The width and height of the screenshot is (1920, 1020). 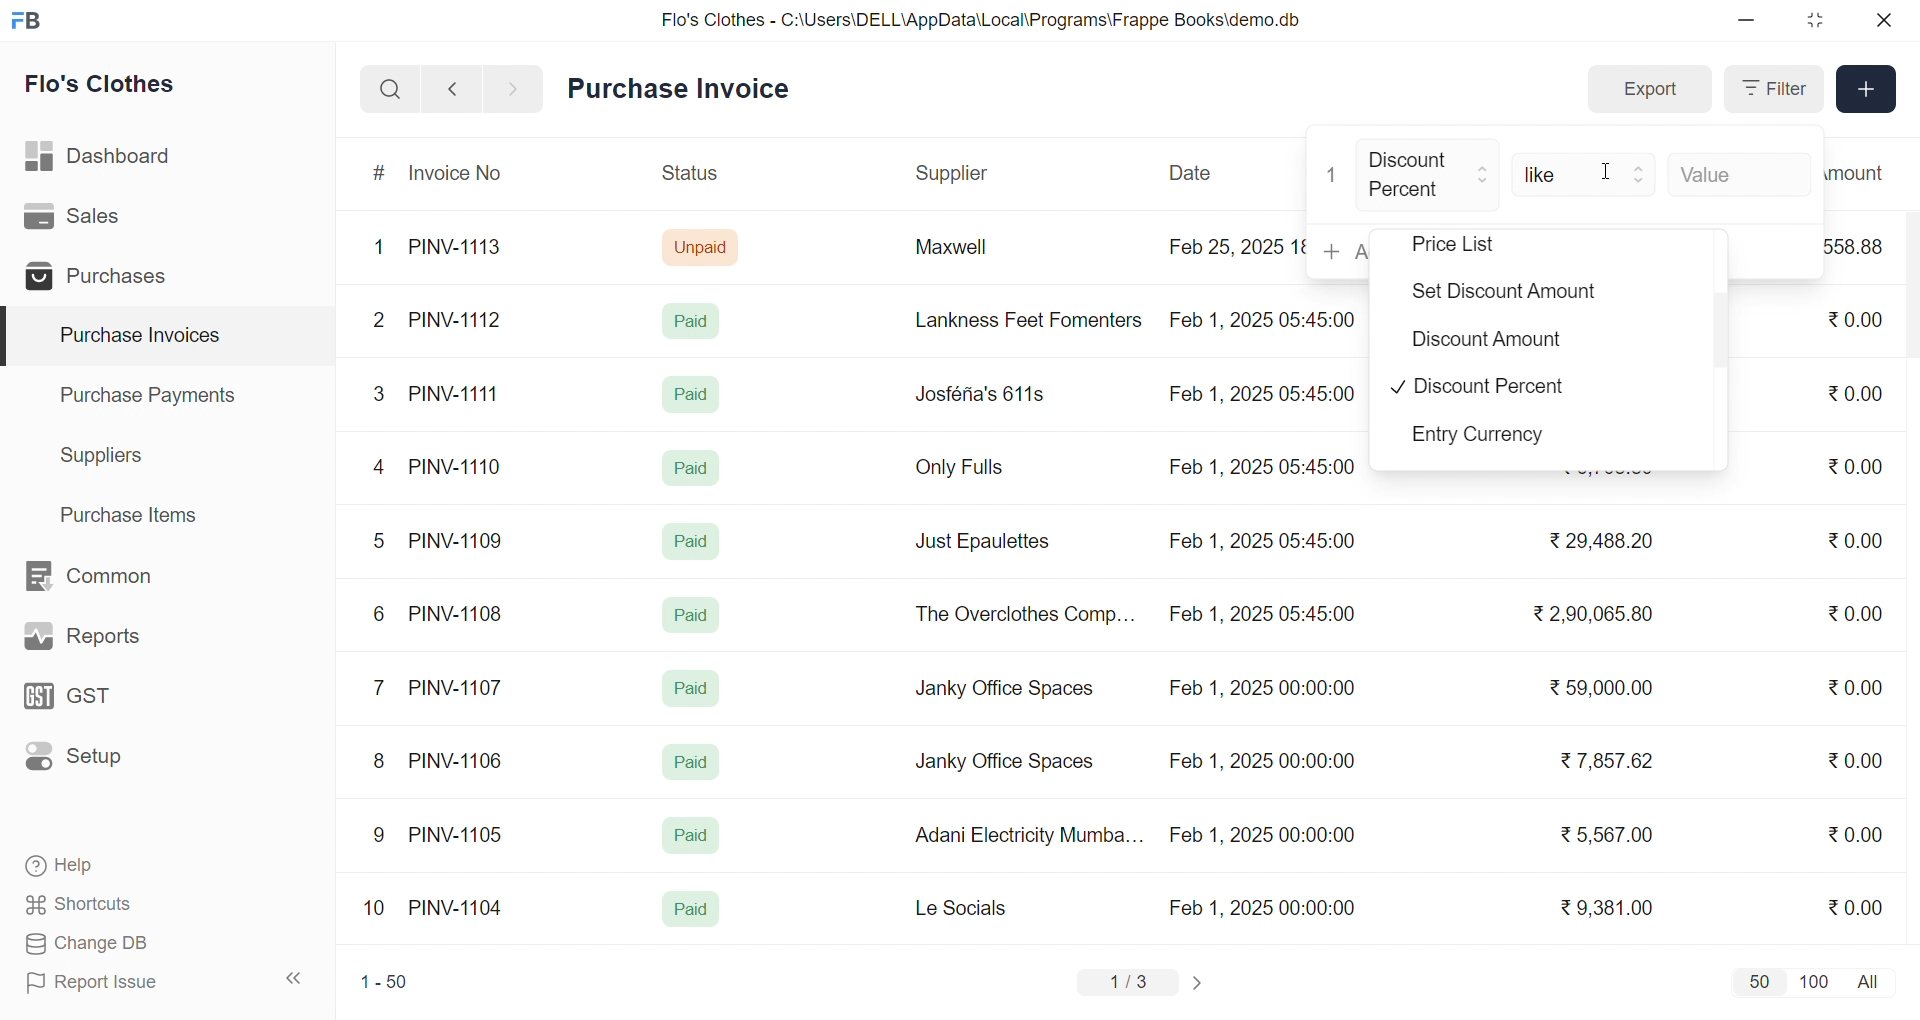 I want to click on close, so click(x=1882, y=20).